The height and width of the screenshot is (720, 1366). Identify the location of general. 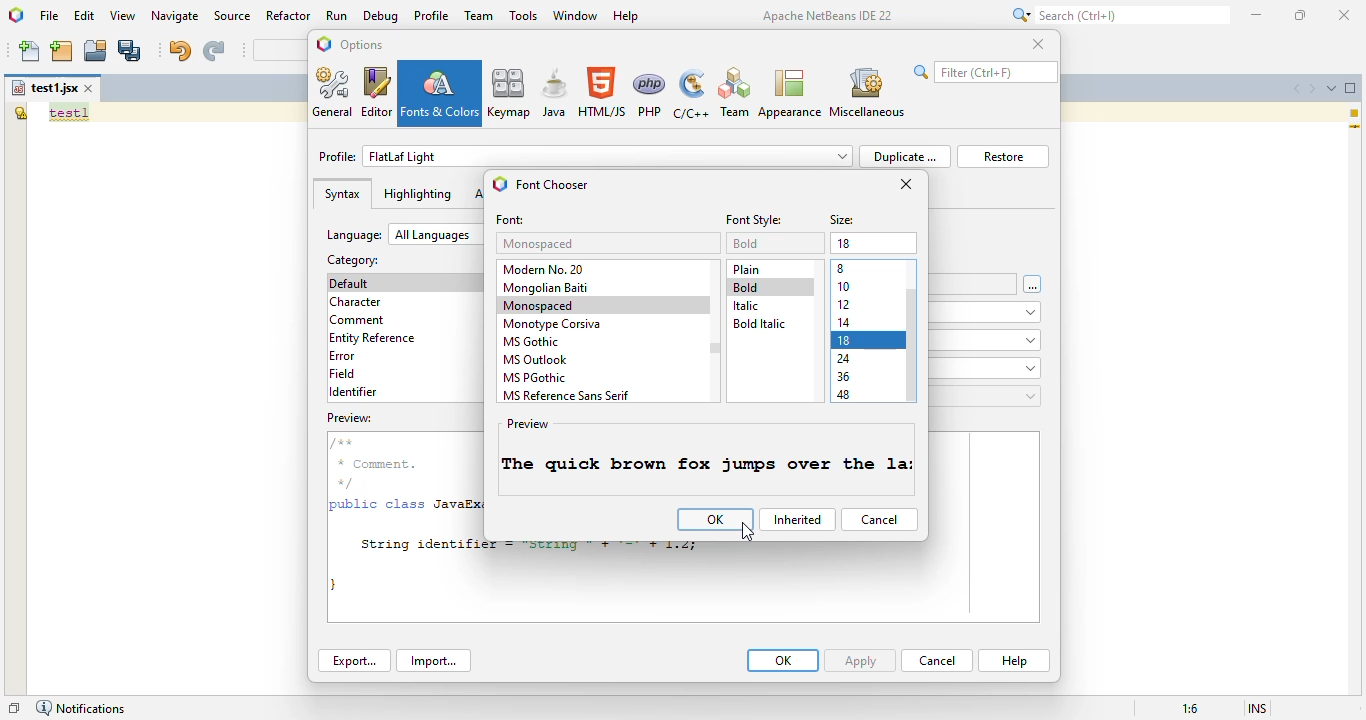
(334, 93).